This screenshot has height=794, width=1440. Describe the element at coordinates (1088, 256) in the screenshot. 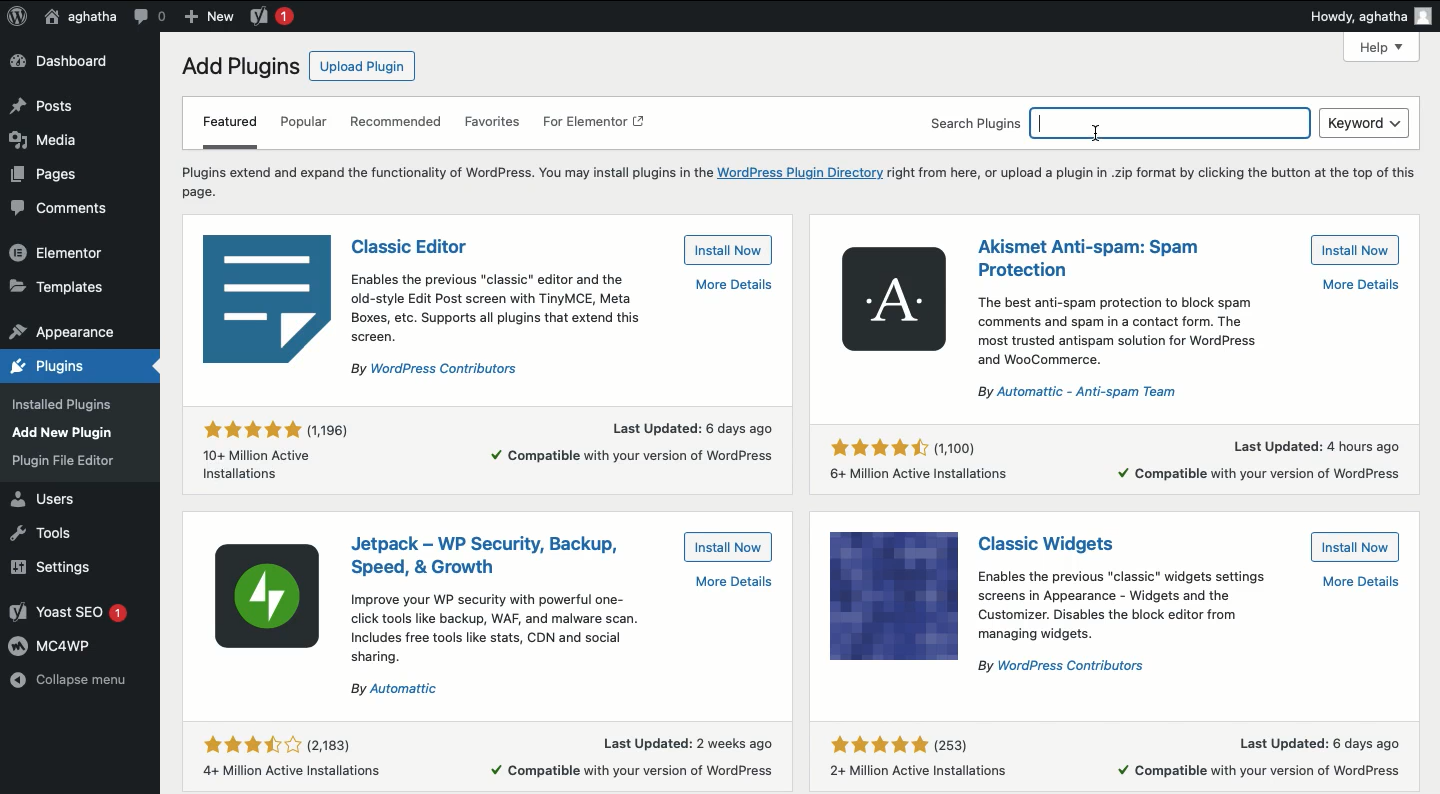

I see `Plugin` at that location.